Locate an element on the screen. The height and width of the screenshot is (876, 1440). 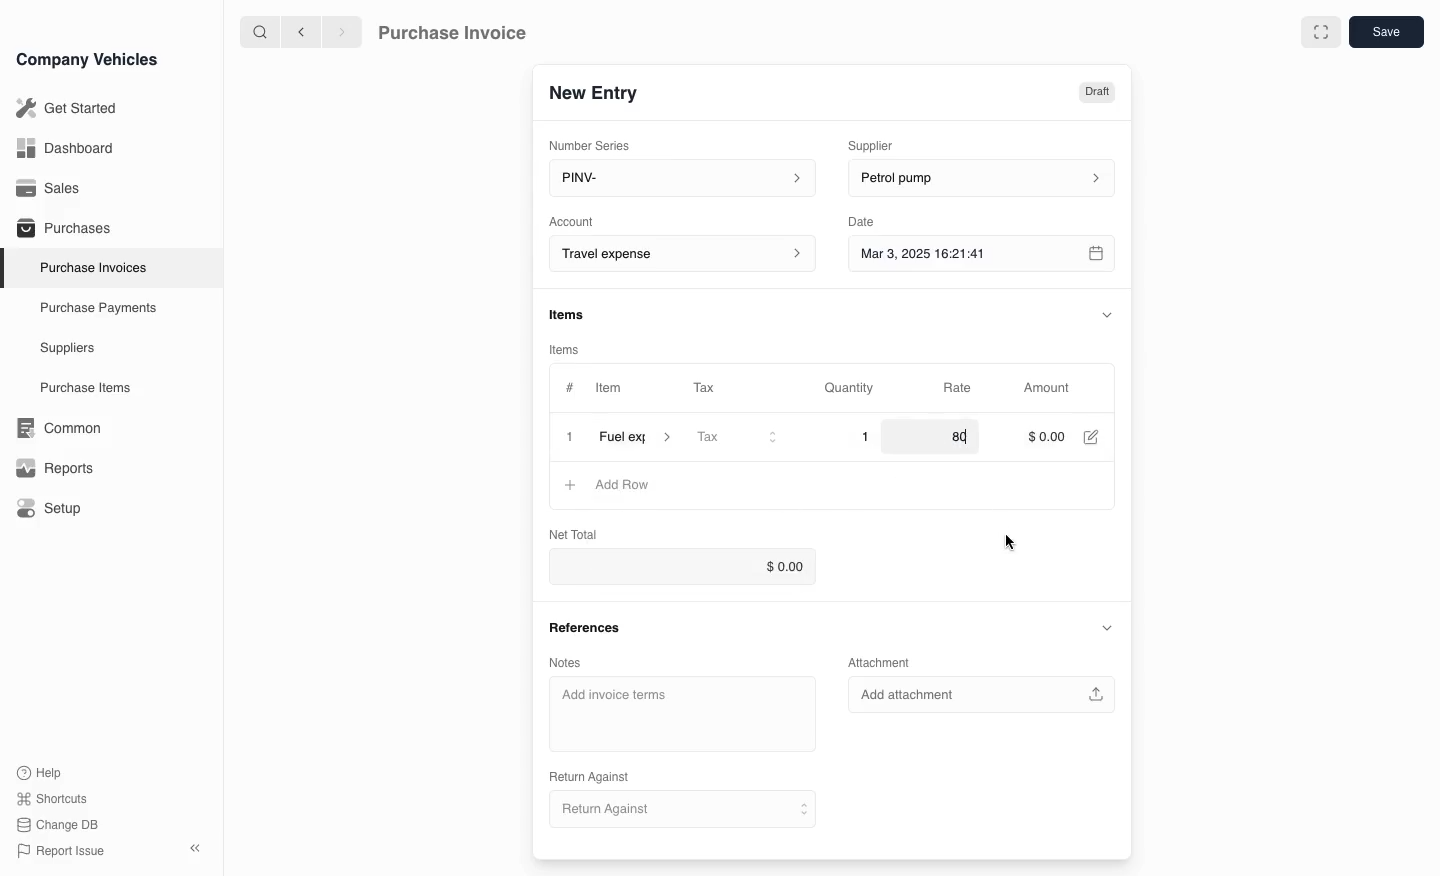
change DB is located at coordinates (60, 825).